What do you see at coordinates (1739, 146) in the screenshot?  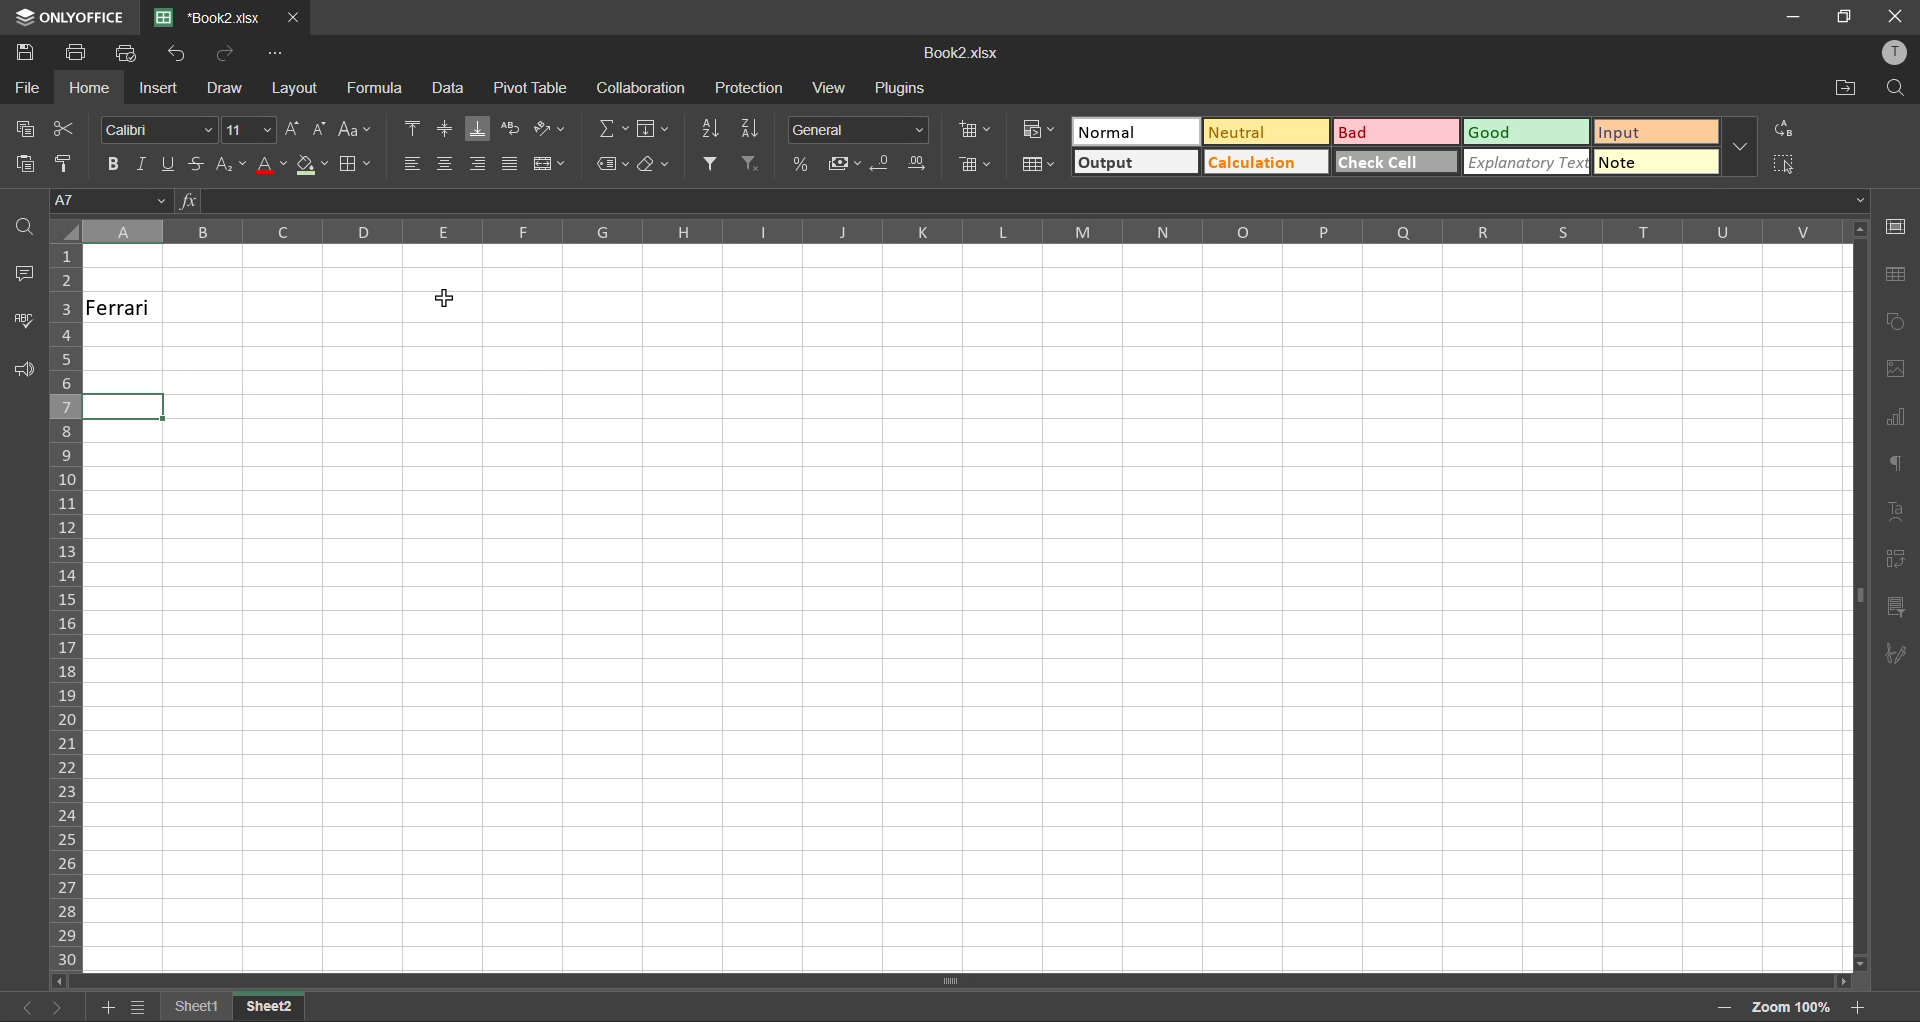 I see `more options` at bounding box center [1739, 146].